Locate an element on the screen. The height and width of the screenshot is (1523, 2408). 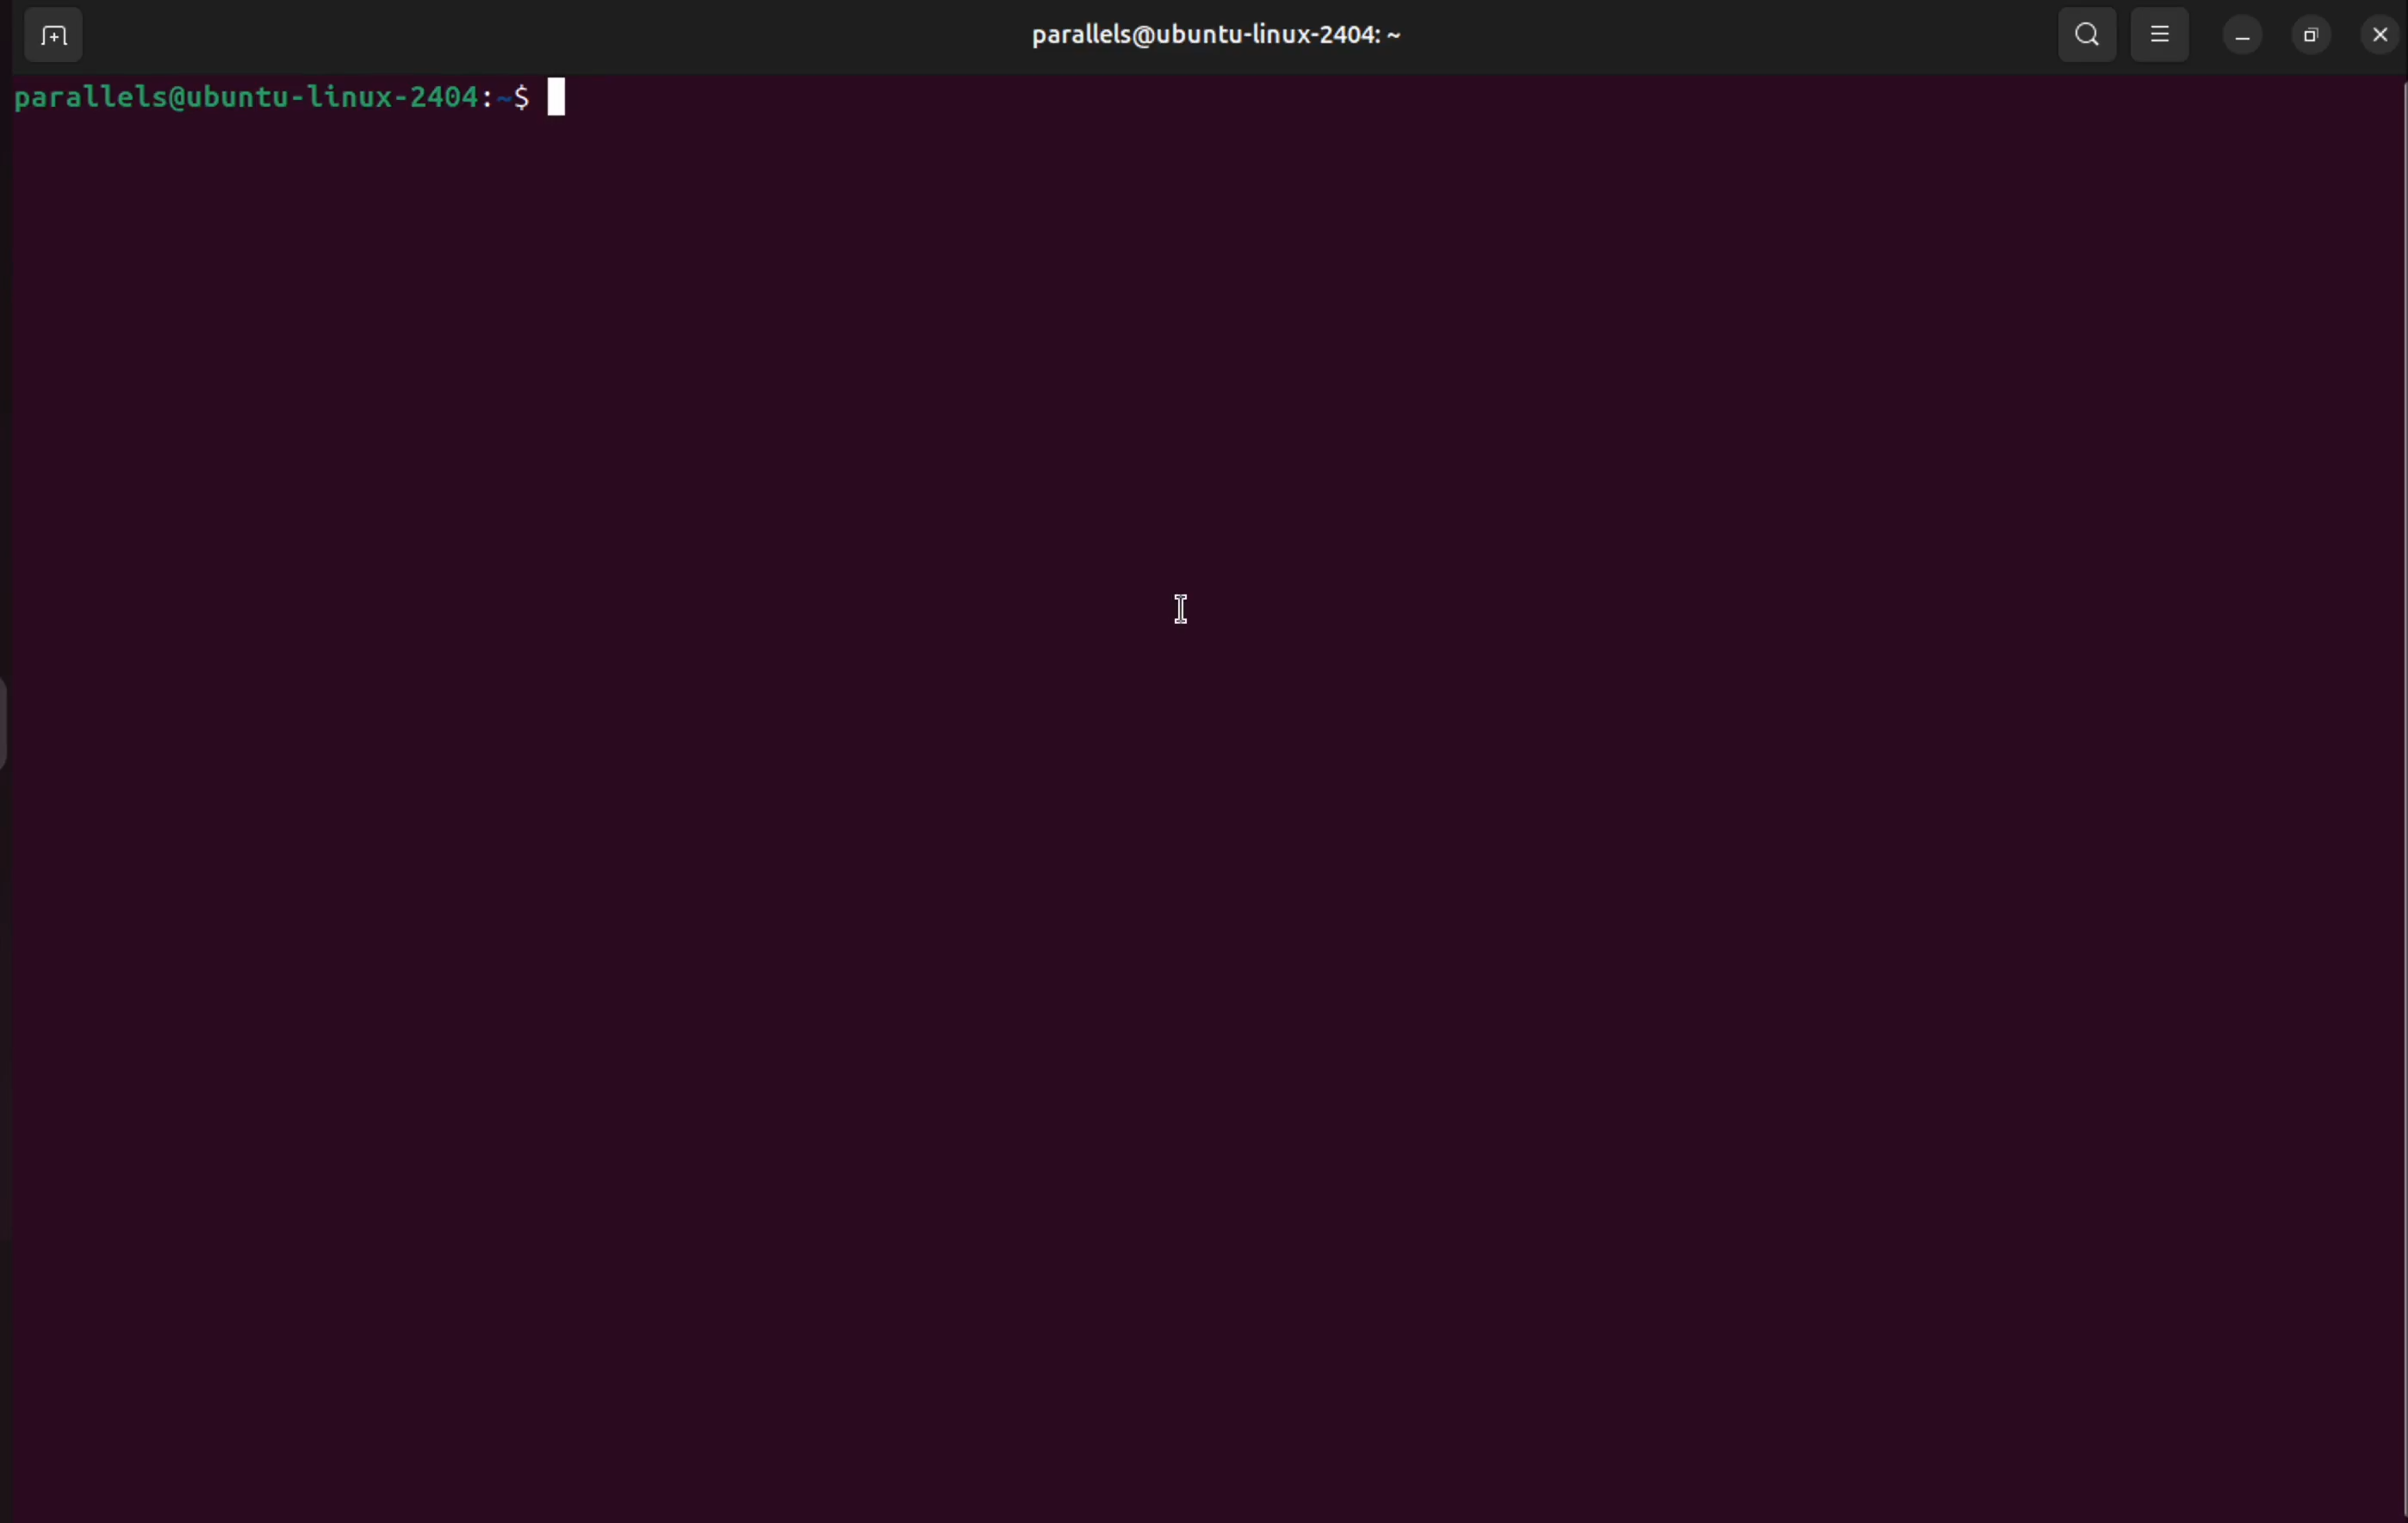
view options is located at coordinates (2166, 35).